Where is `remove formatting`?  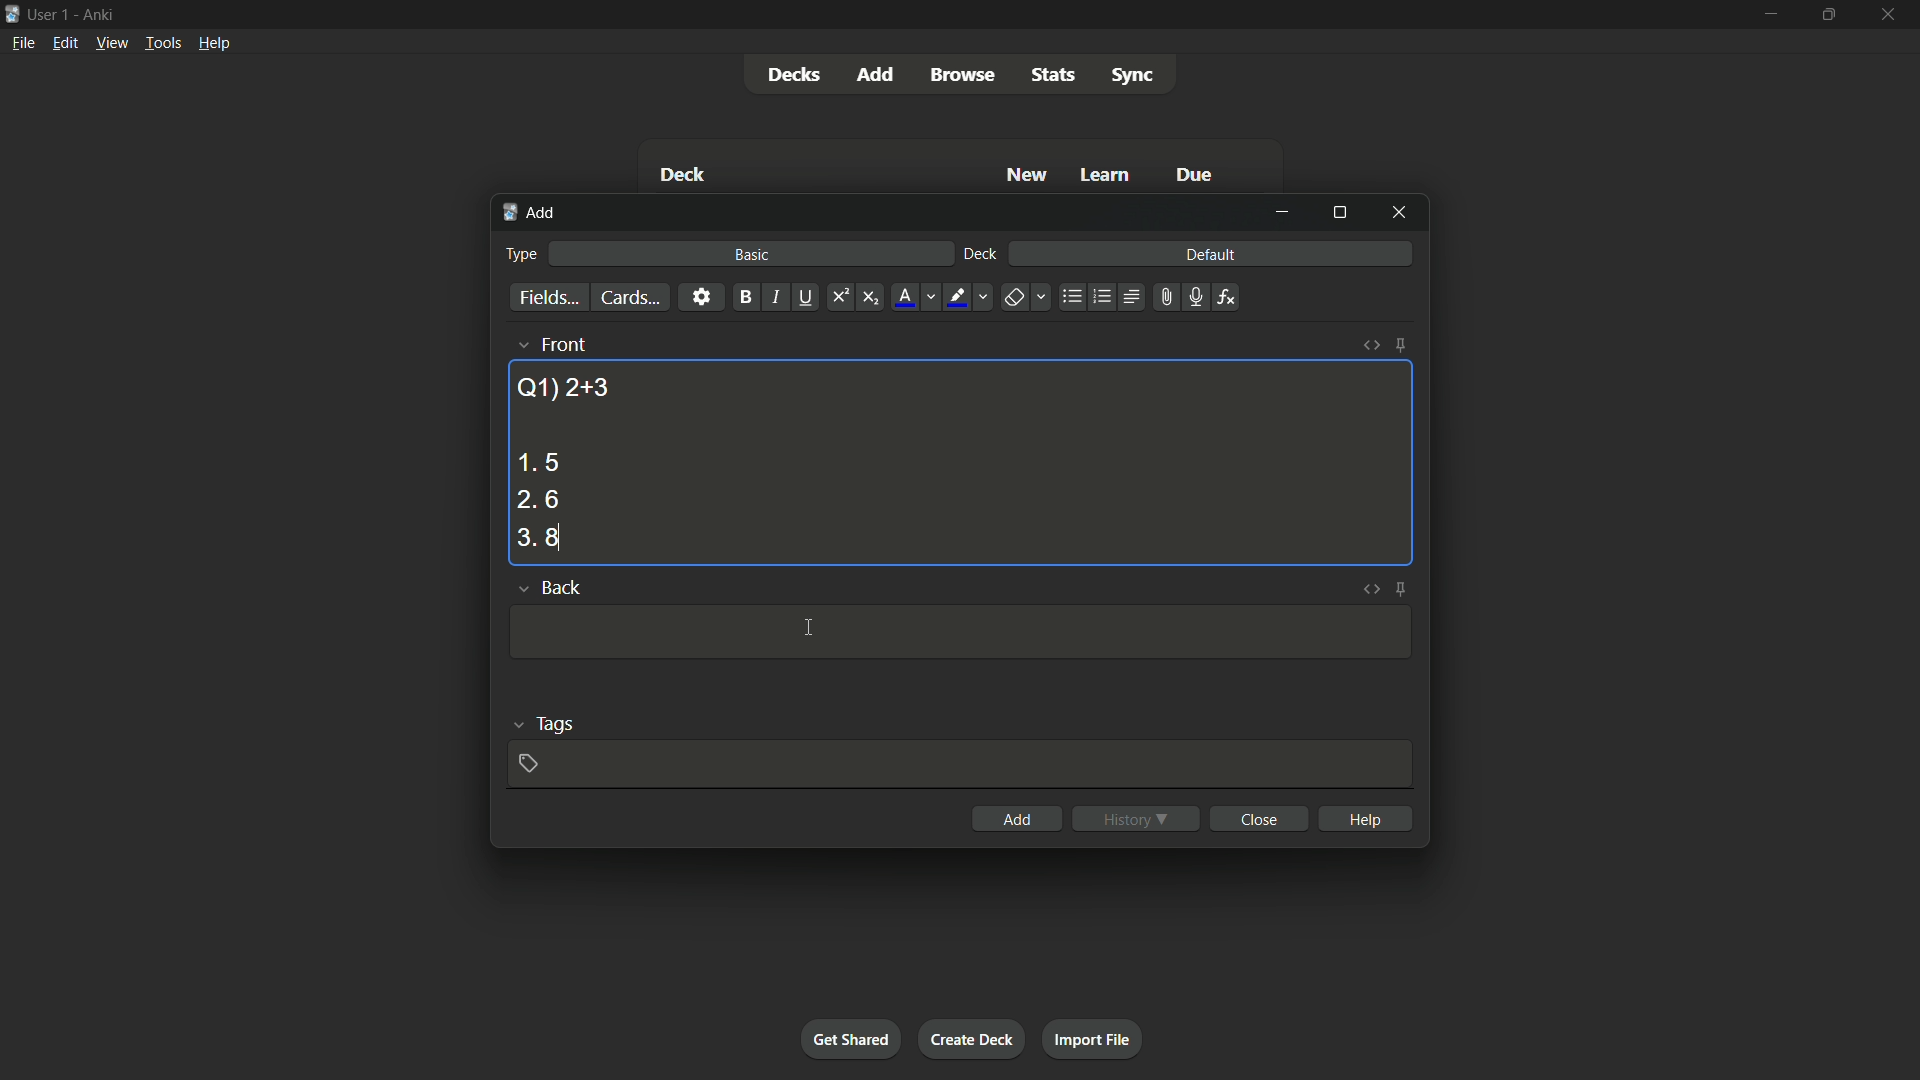 remove formatting is located at coordinates (1014, 299).